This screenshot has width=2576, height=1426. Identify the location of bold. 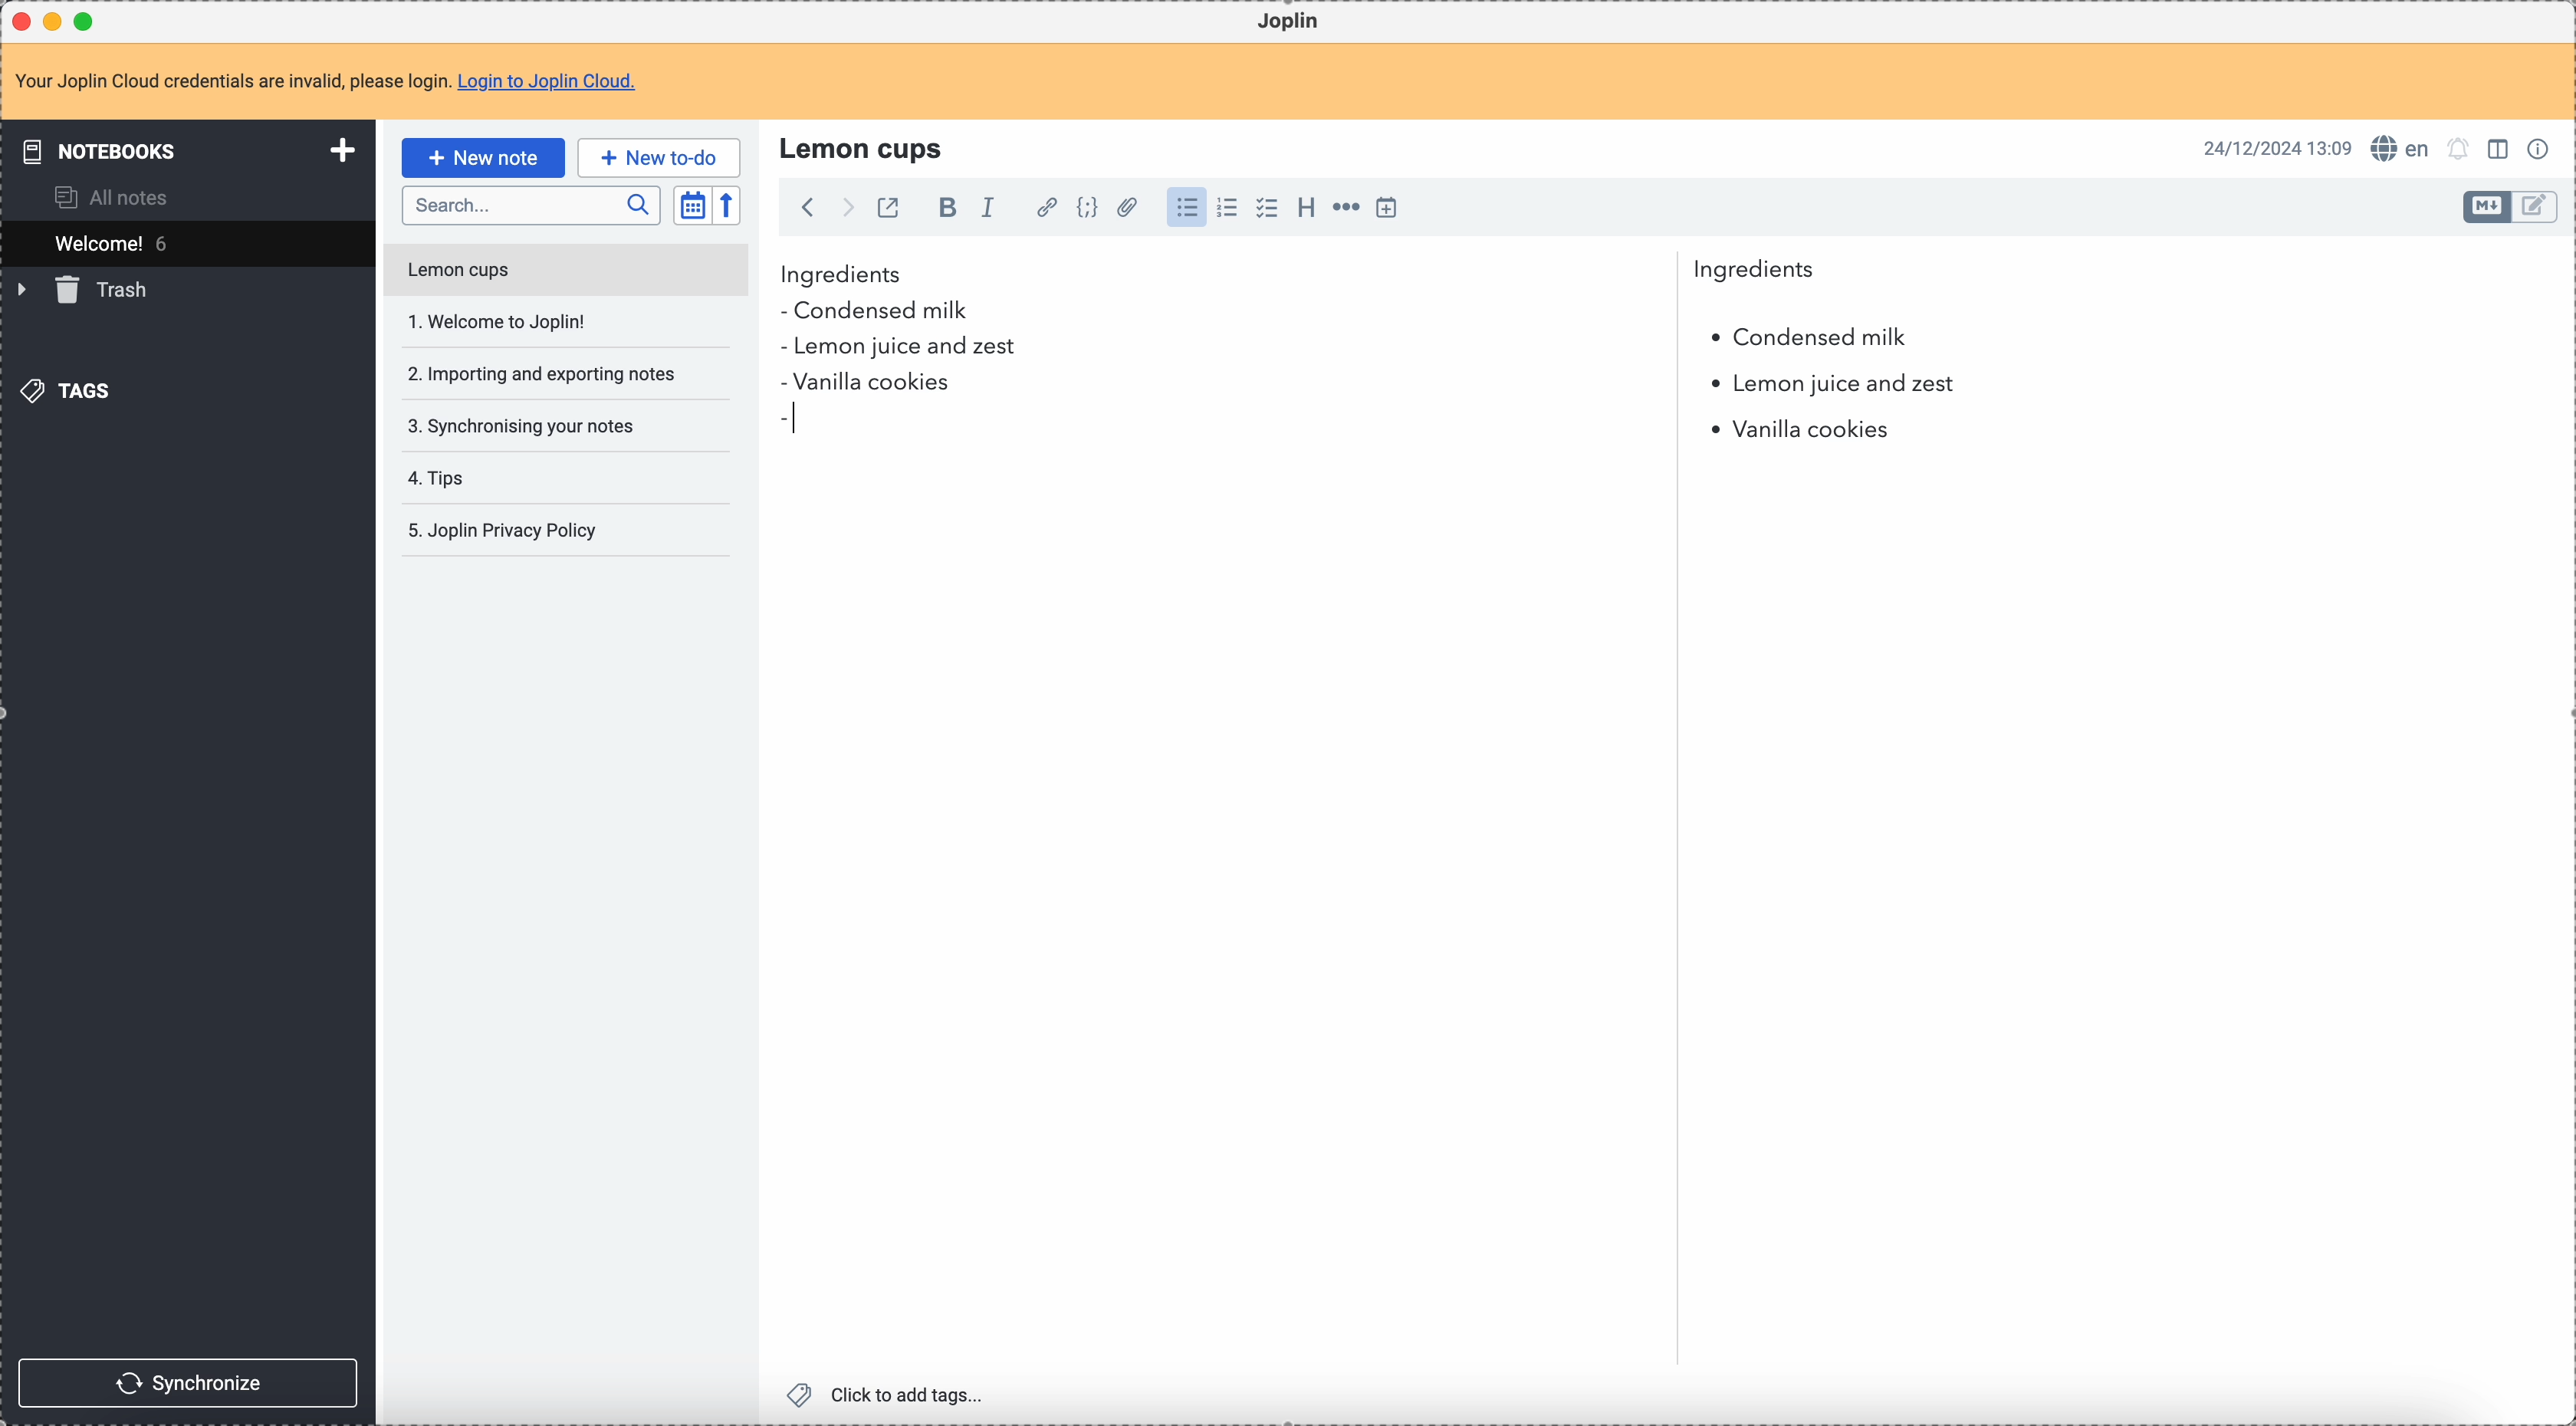
(942, 209).